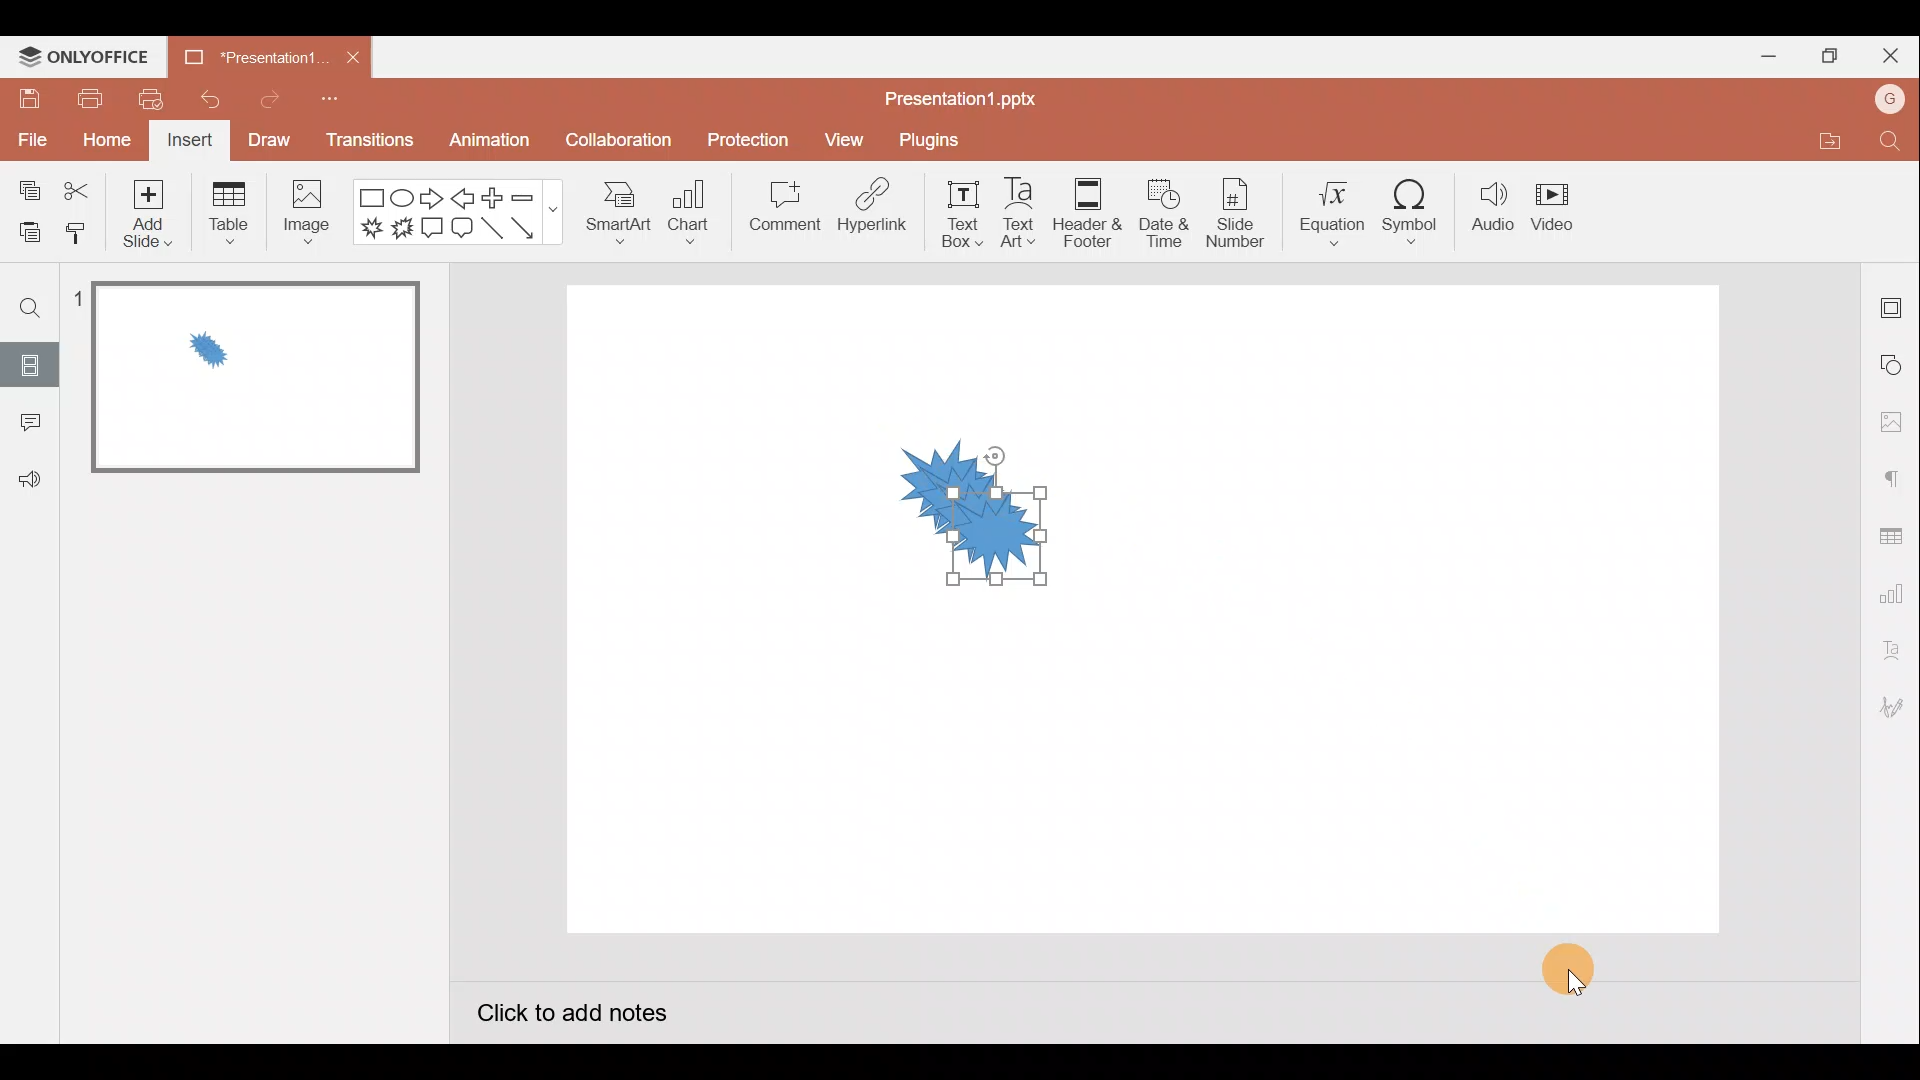 This screenshot has width=1920, height=1080. What do you see at coordinates (529, 229) in the screenshot?
I see `Arrow` at bounding box center [529, 229].